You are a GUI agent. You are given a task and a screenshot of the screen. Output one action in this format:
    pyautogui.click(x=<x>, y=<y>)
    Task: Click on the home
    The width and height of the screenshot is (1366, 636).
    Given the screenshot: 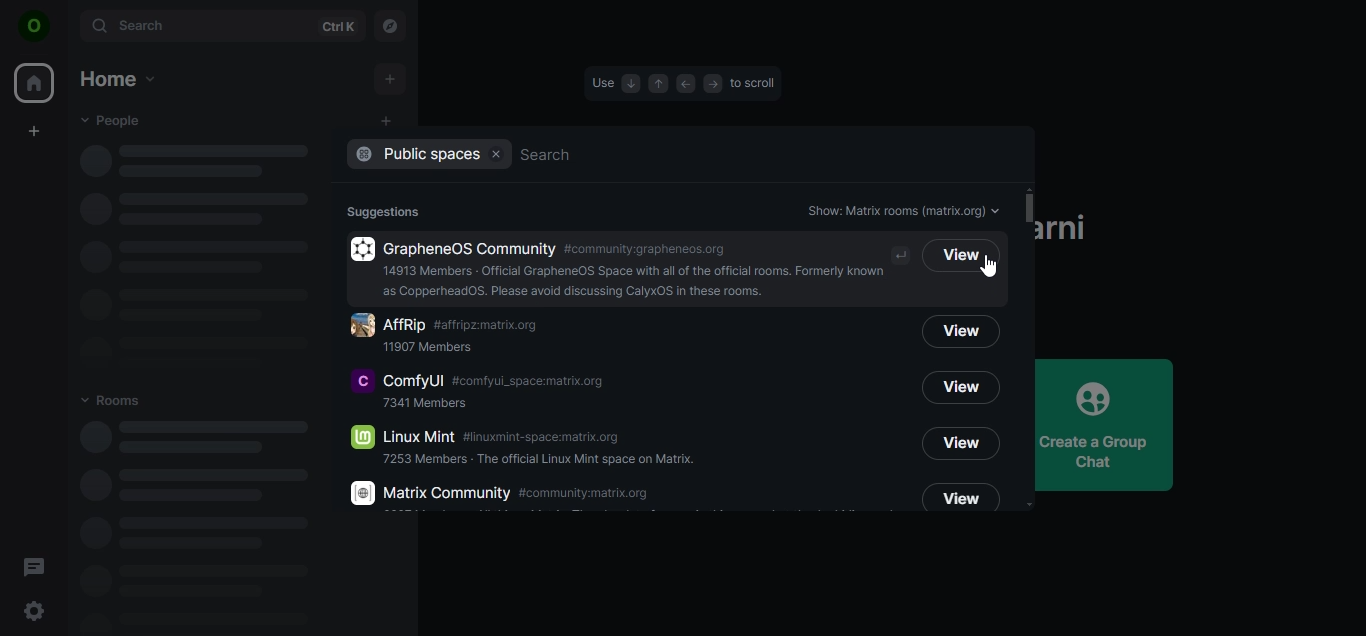 What is the action you would take?
    pyautogui.click(x=35, y=83)
    